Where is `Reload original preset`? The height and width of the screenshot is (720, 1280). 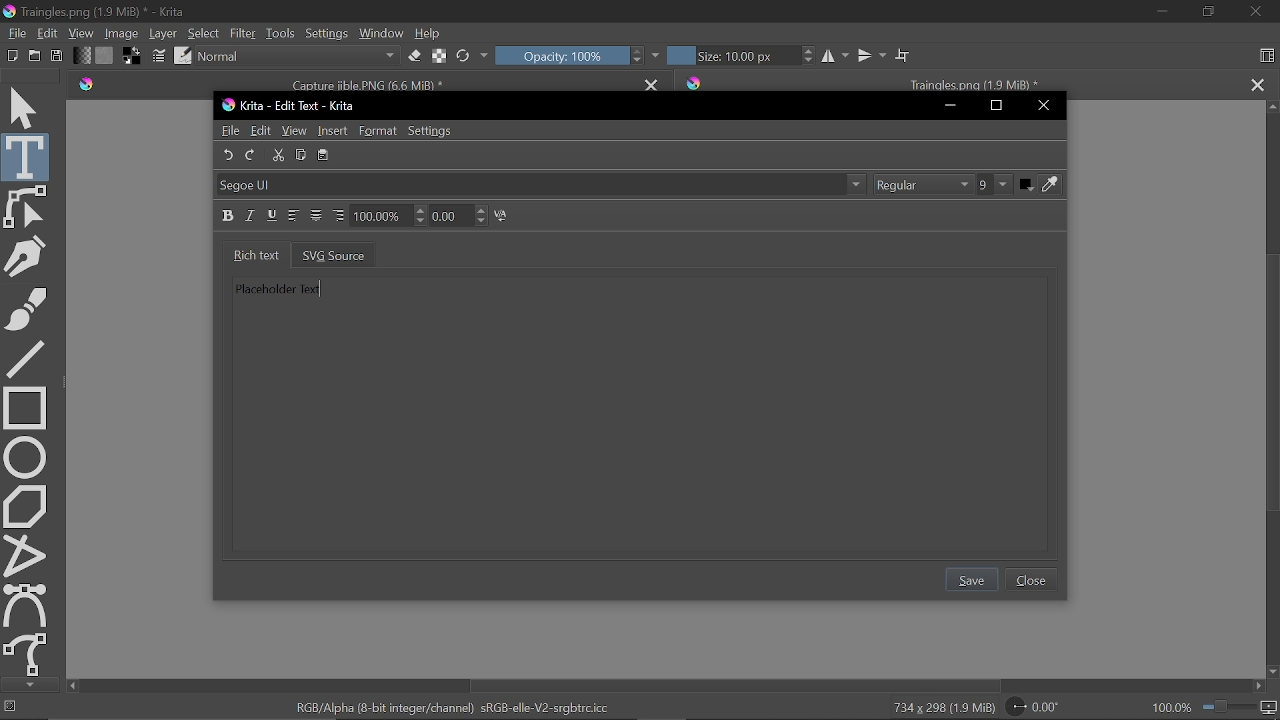
Reload original preset is located at coordinates (462, 56).